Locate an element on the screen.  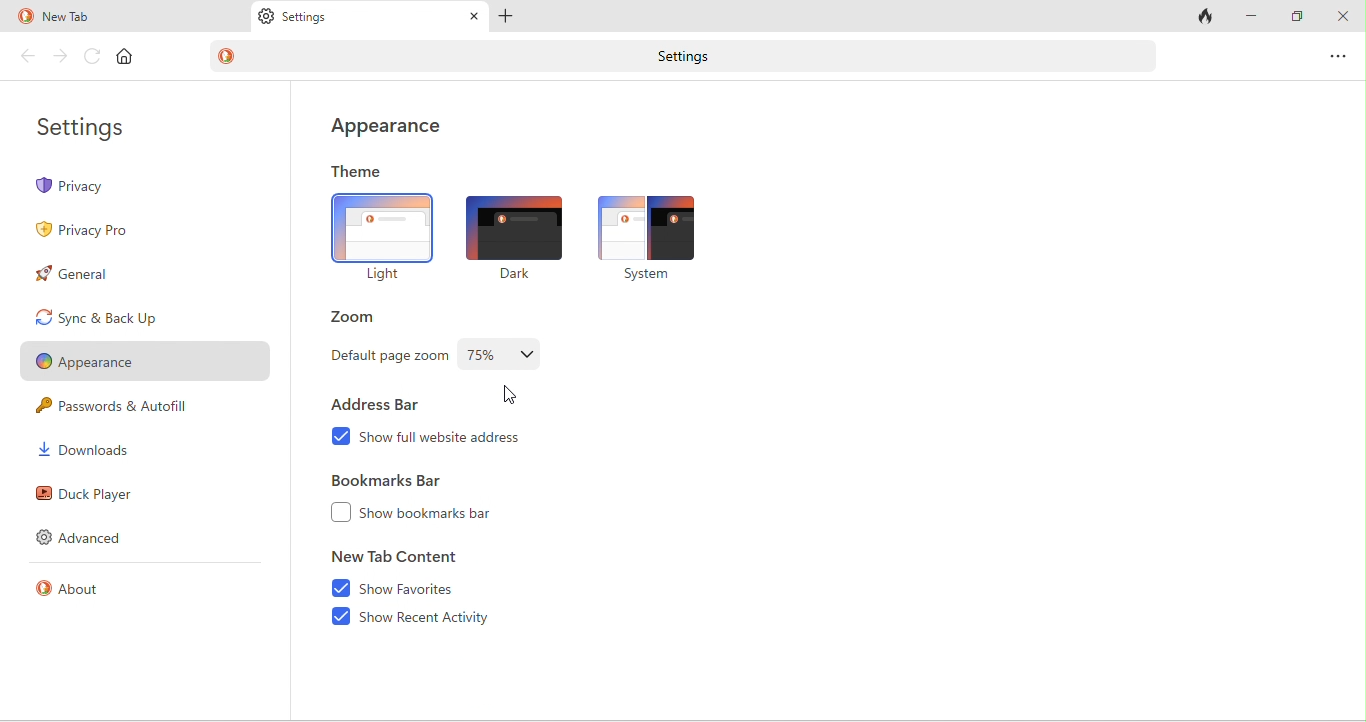
zoom is located at coordinates (364, 320).